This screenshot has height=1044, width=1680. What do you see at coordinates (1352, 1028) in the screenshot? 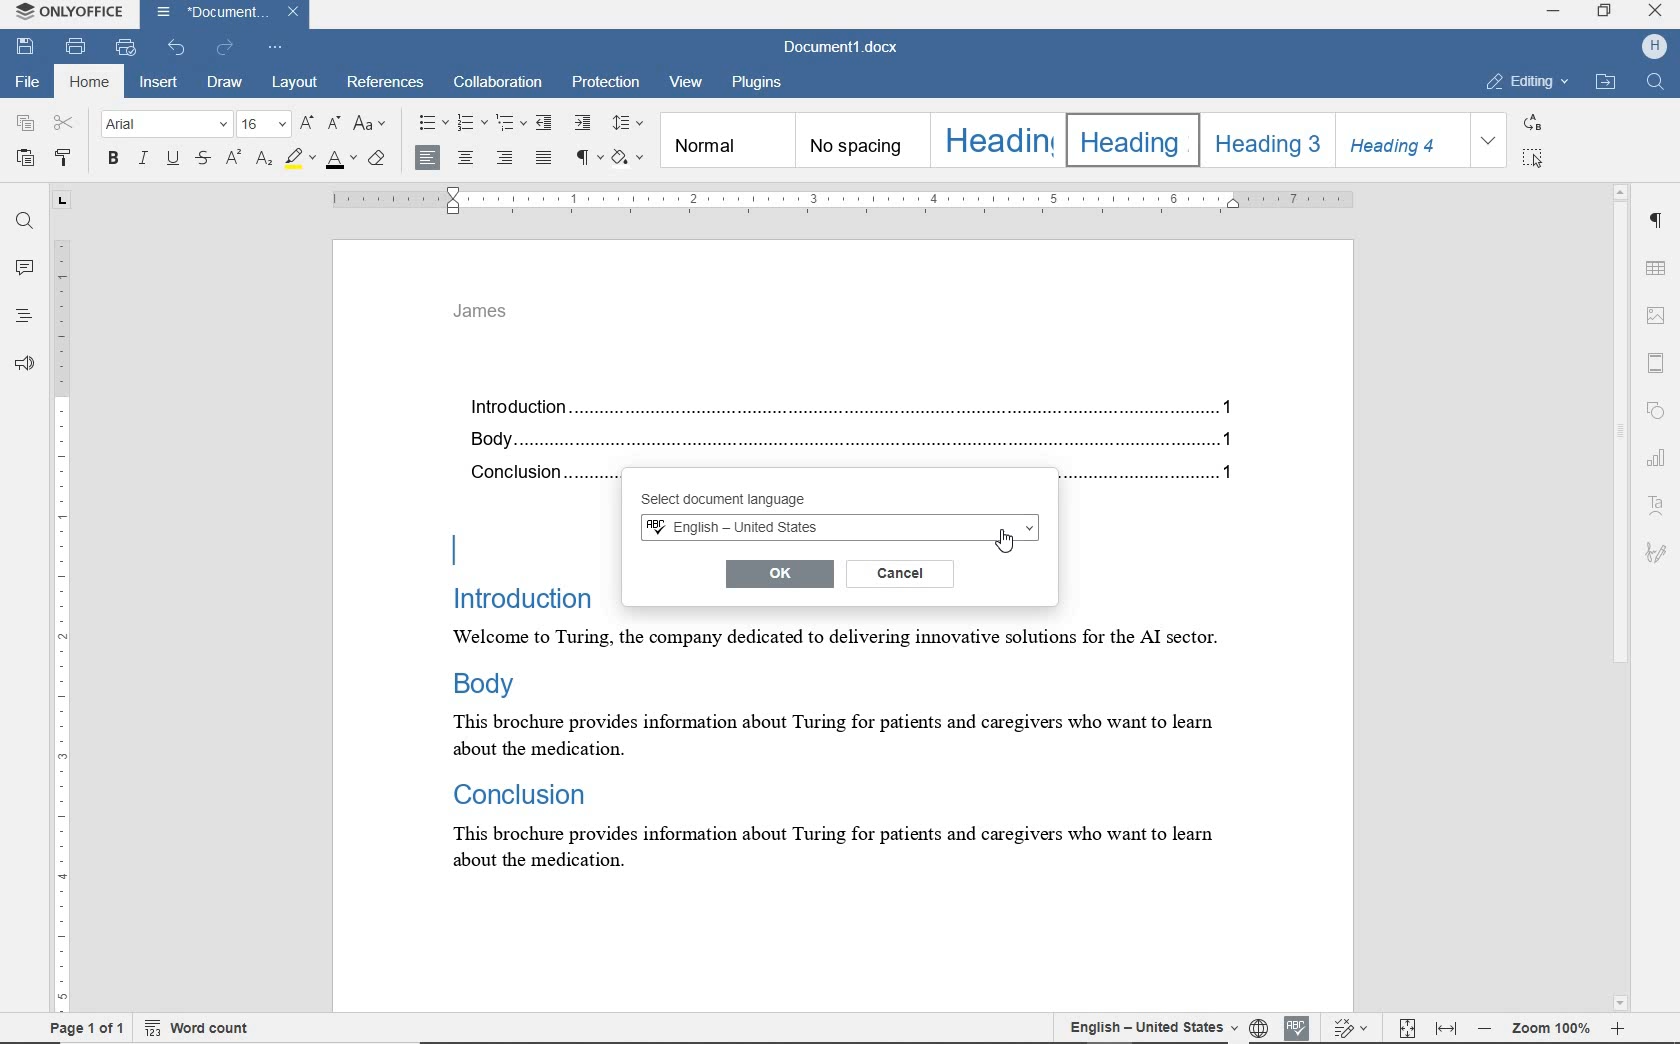
I see `track changes` at bounding box center [1352, 1028].